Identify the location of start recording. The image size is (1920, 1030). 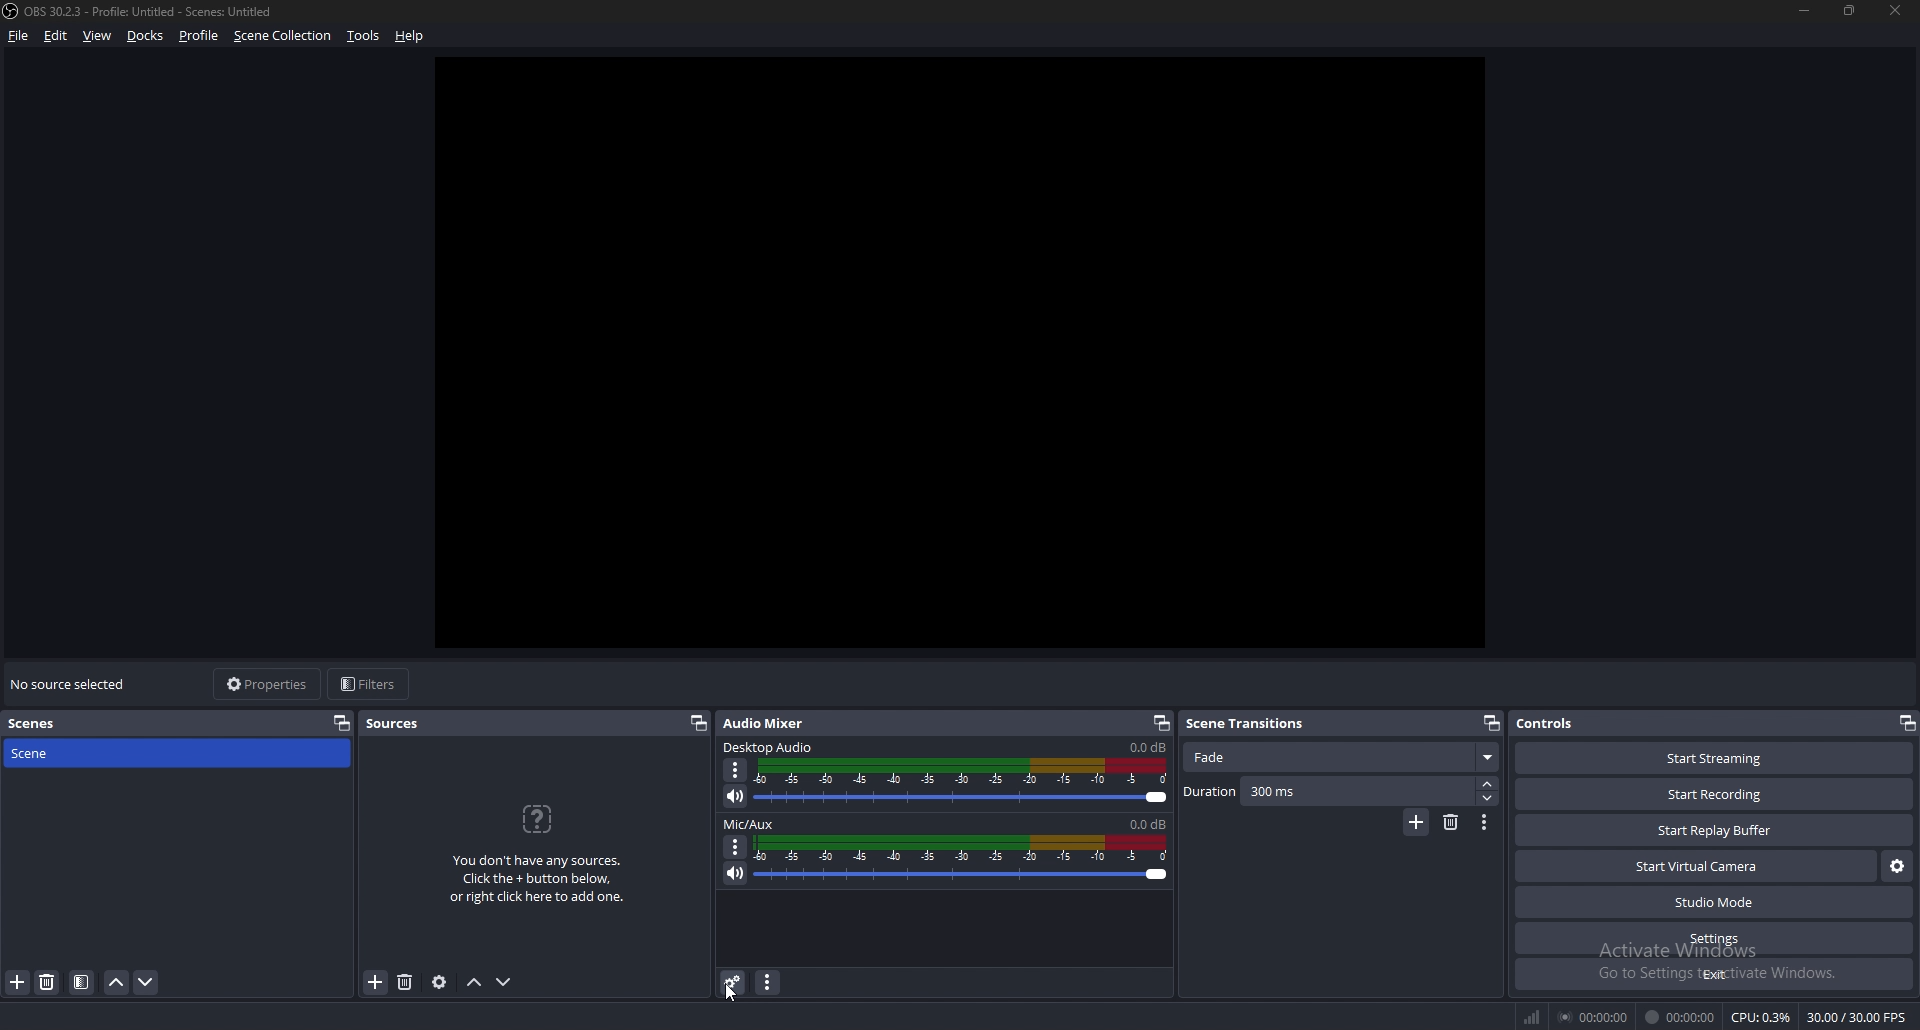
(1717, 793).